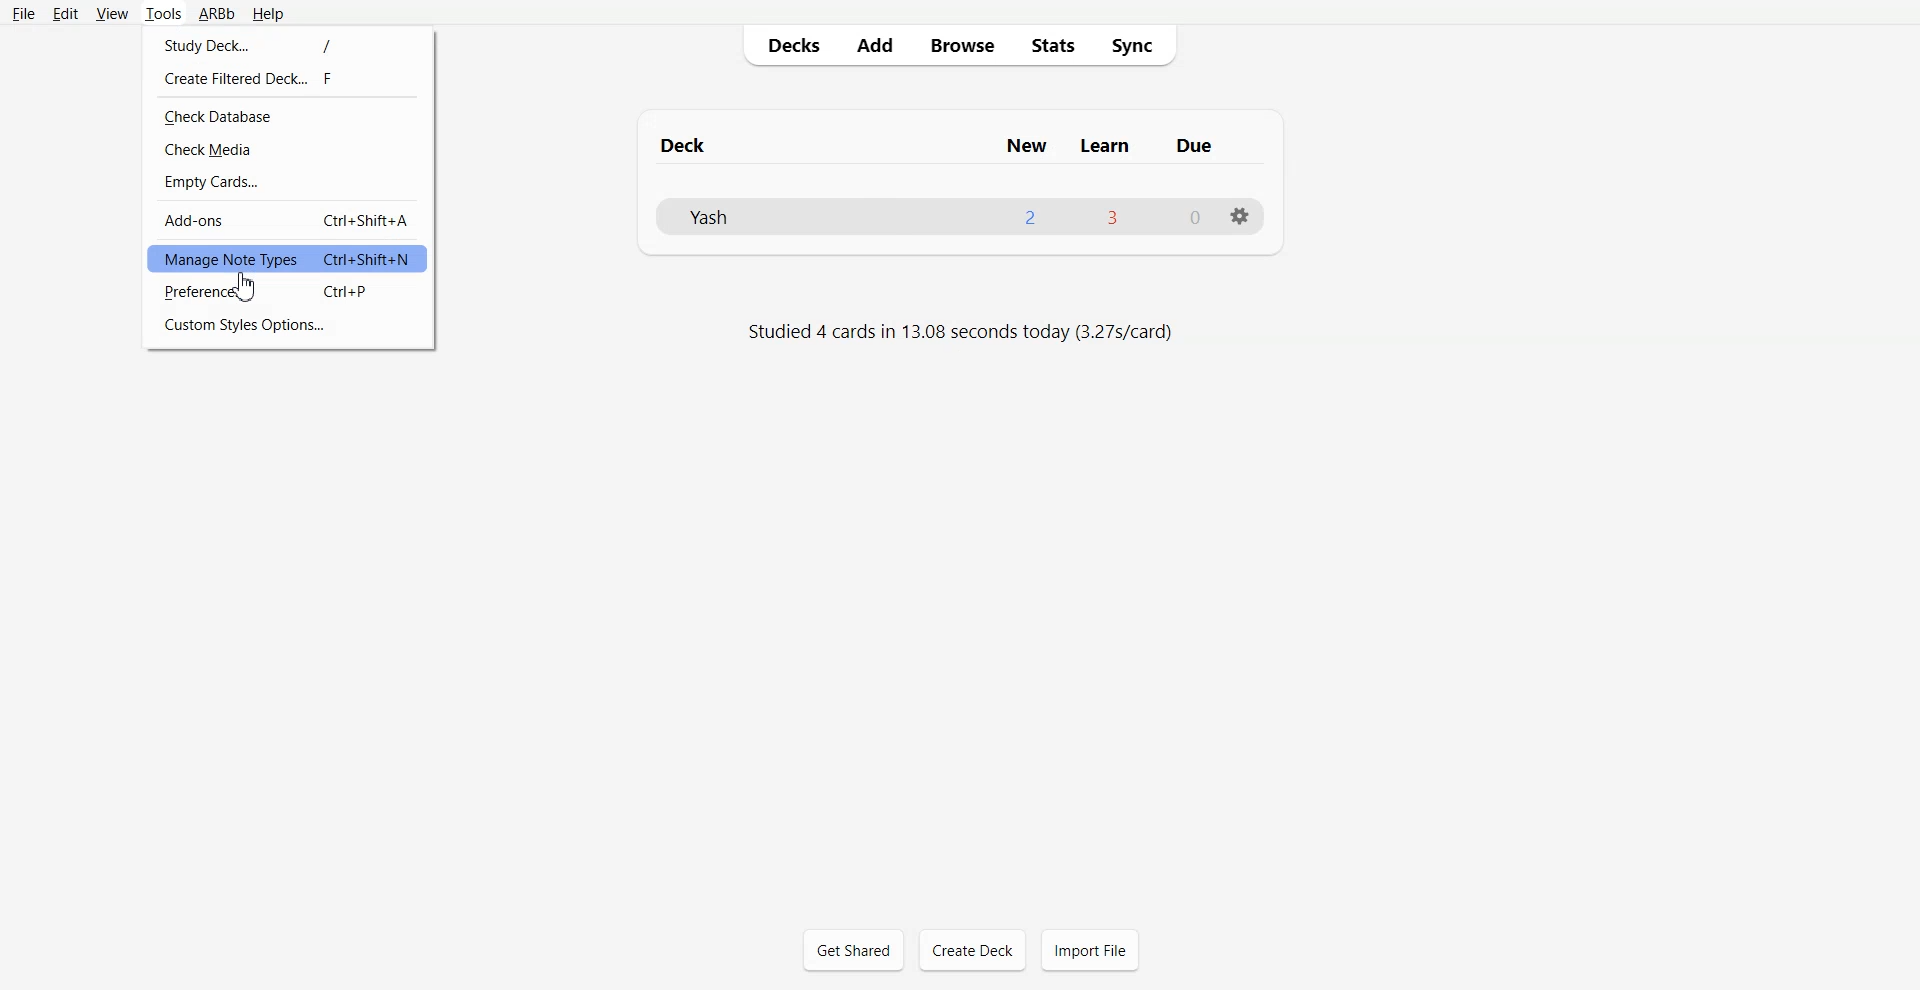  What do you see at coordinates (972, 950) in the screenshot?
I see `Create Deck` at bounding box center [972, 950].